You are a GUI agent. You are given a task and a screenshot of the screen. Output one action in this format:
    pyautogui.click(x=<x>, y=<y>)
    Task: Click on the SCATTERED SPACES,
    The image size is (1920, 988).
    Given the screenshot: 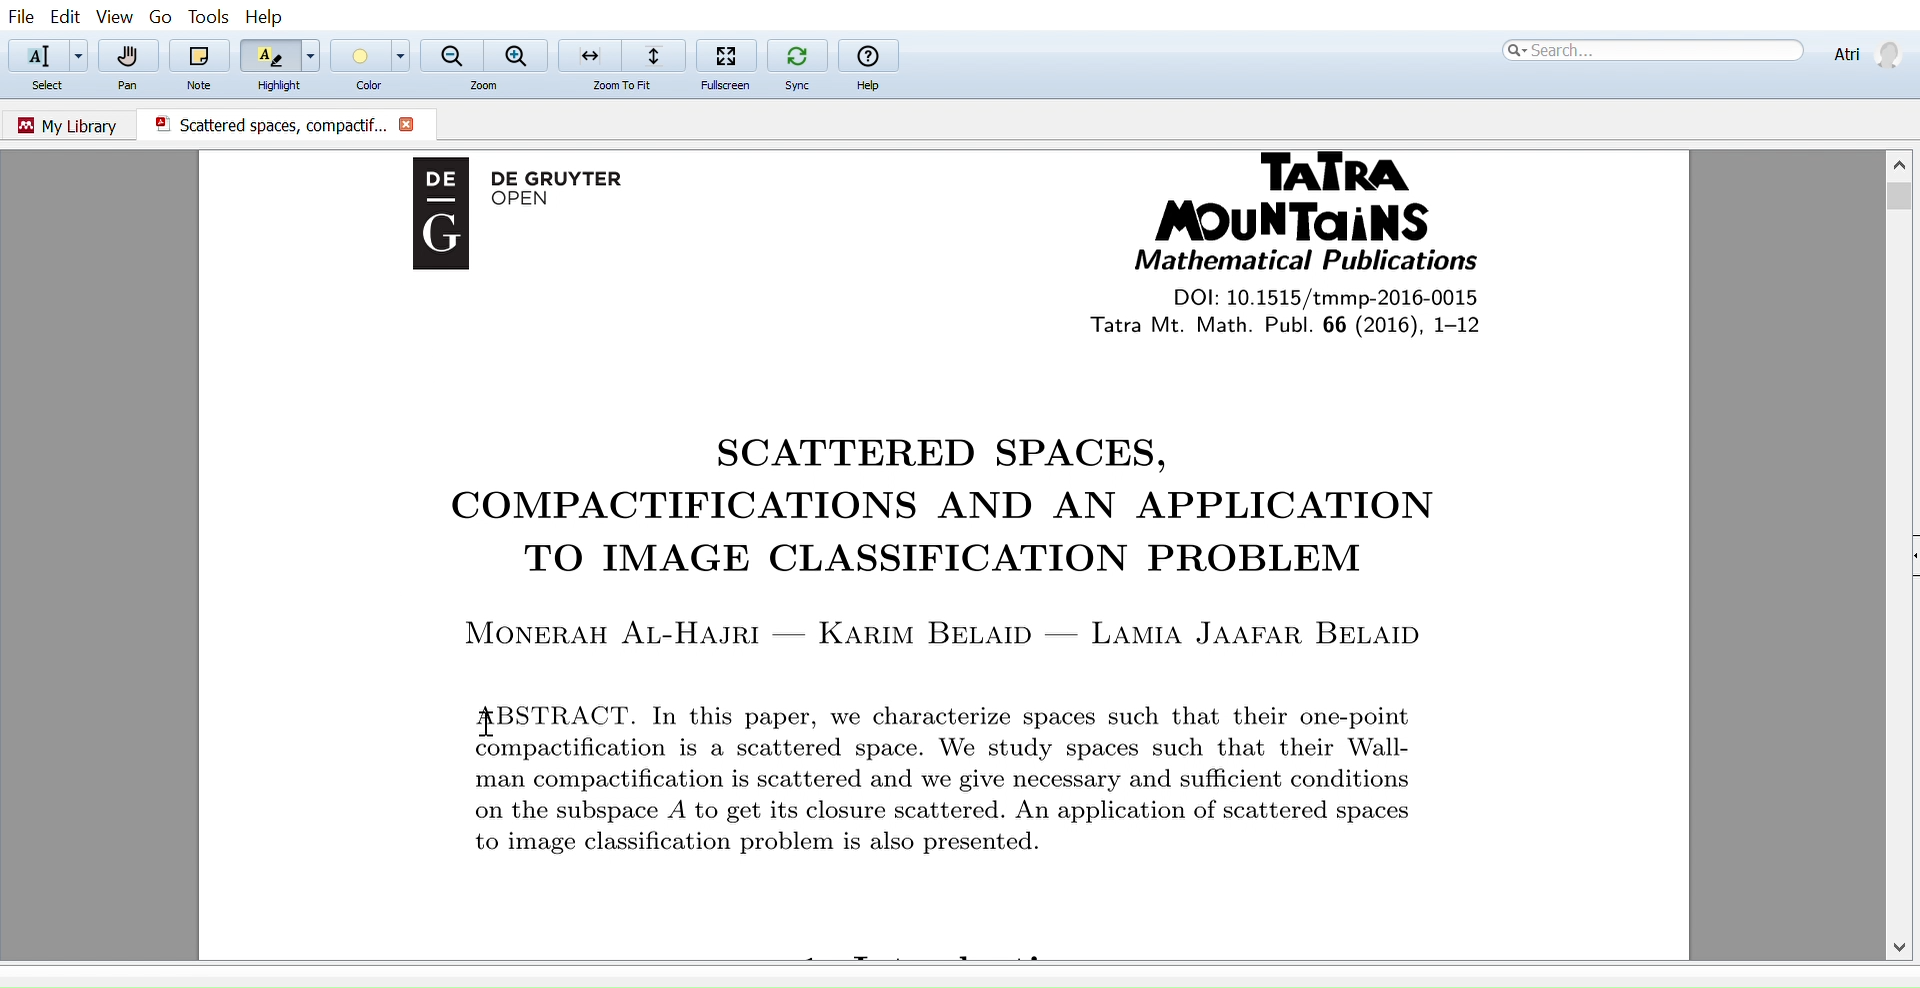 What is the action you would take?
    pyautogui.click(x=943, y=452)
    